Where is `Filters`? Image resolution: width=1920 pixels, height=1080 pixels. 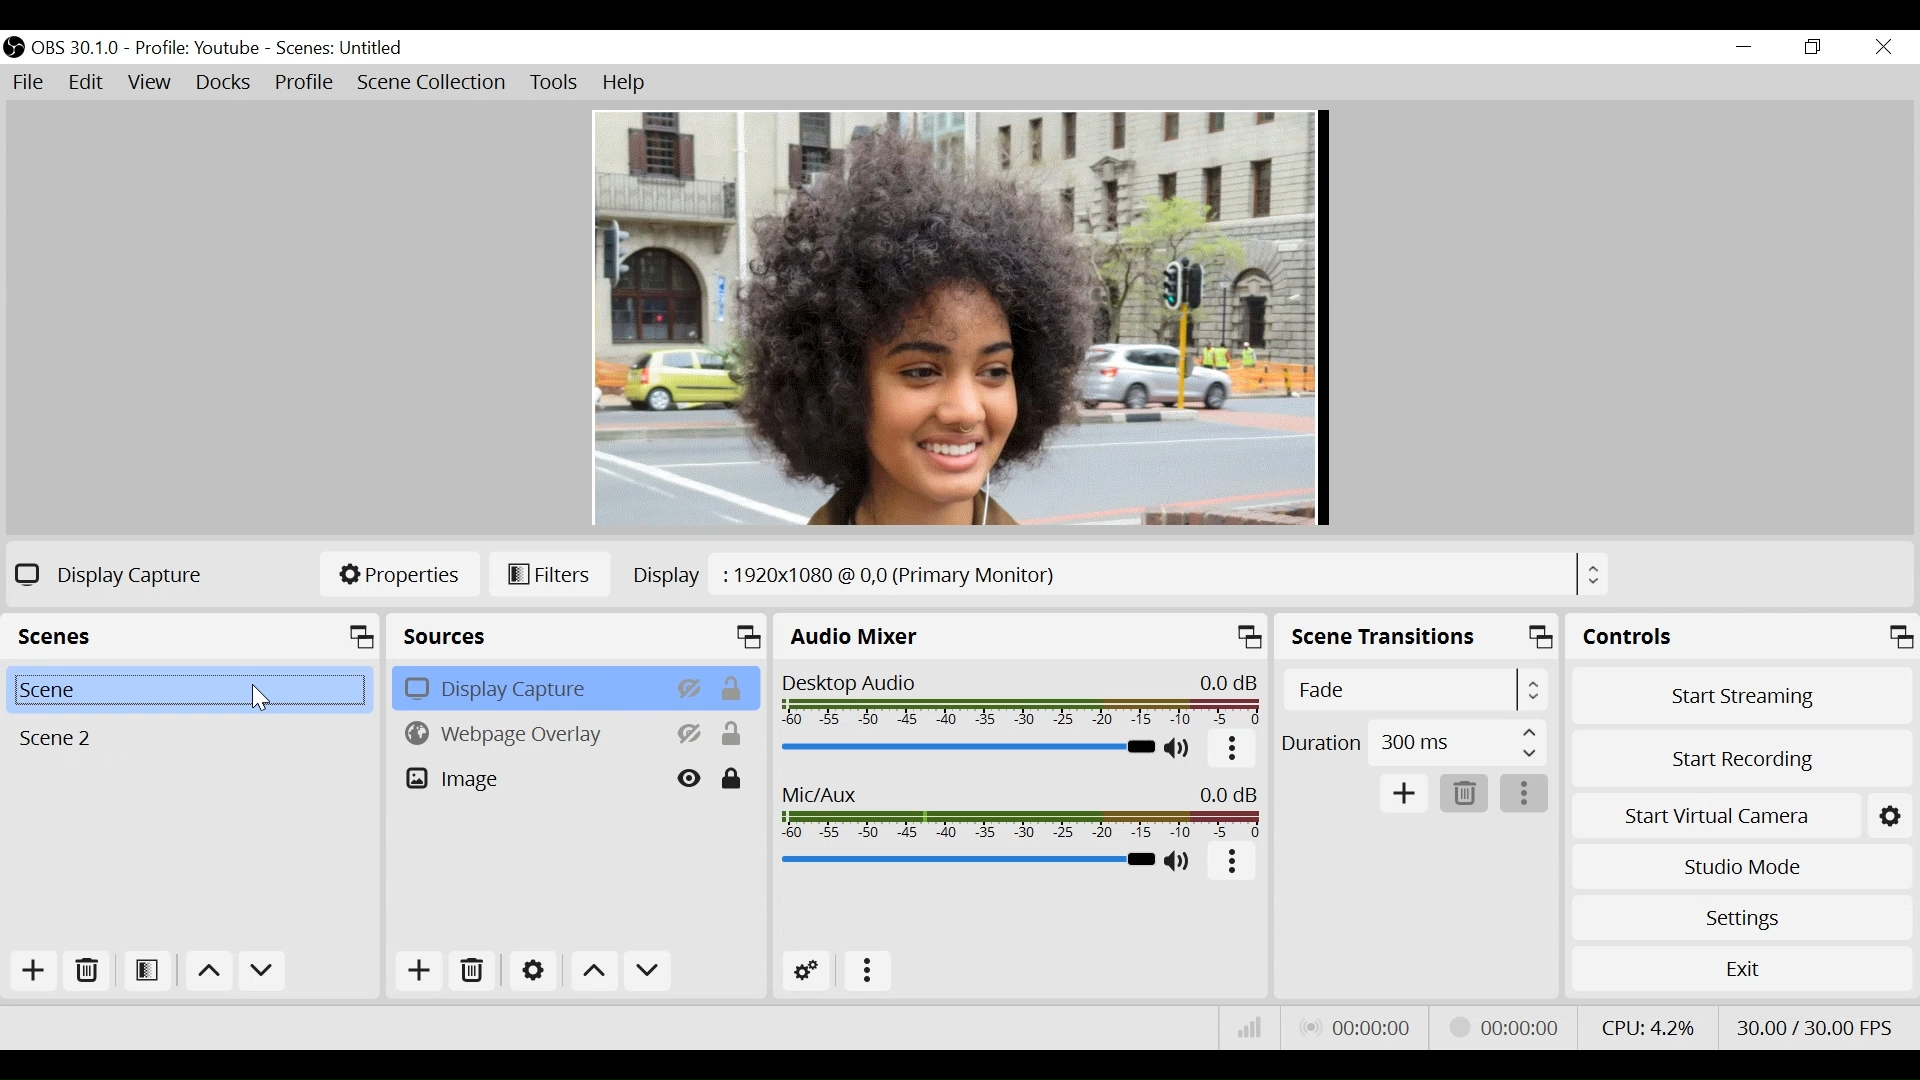 Filters is located at coordinates (553, 575).